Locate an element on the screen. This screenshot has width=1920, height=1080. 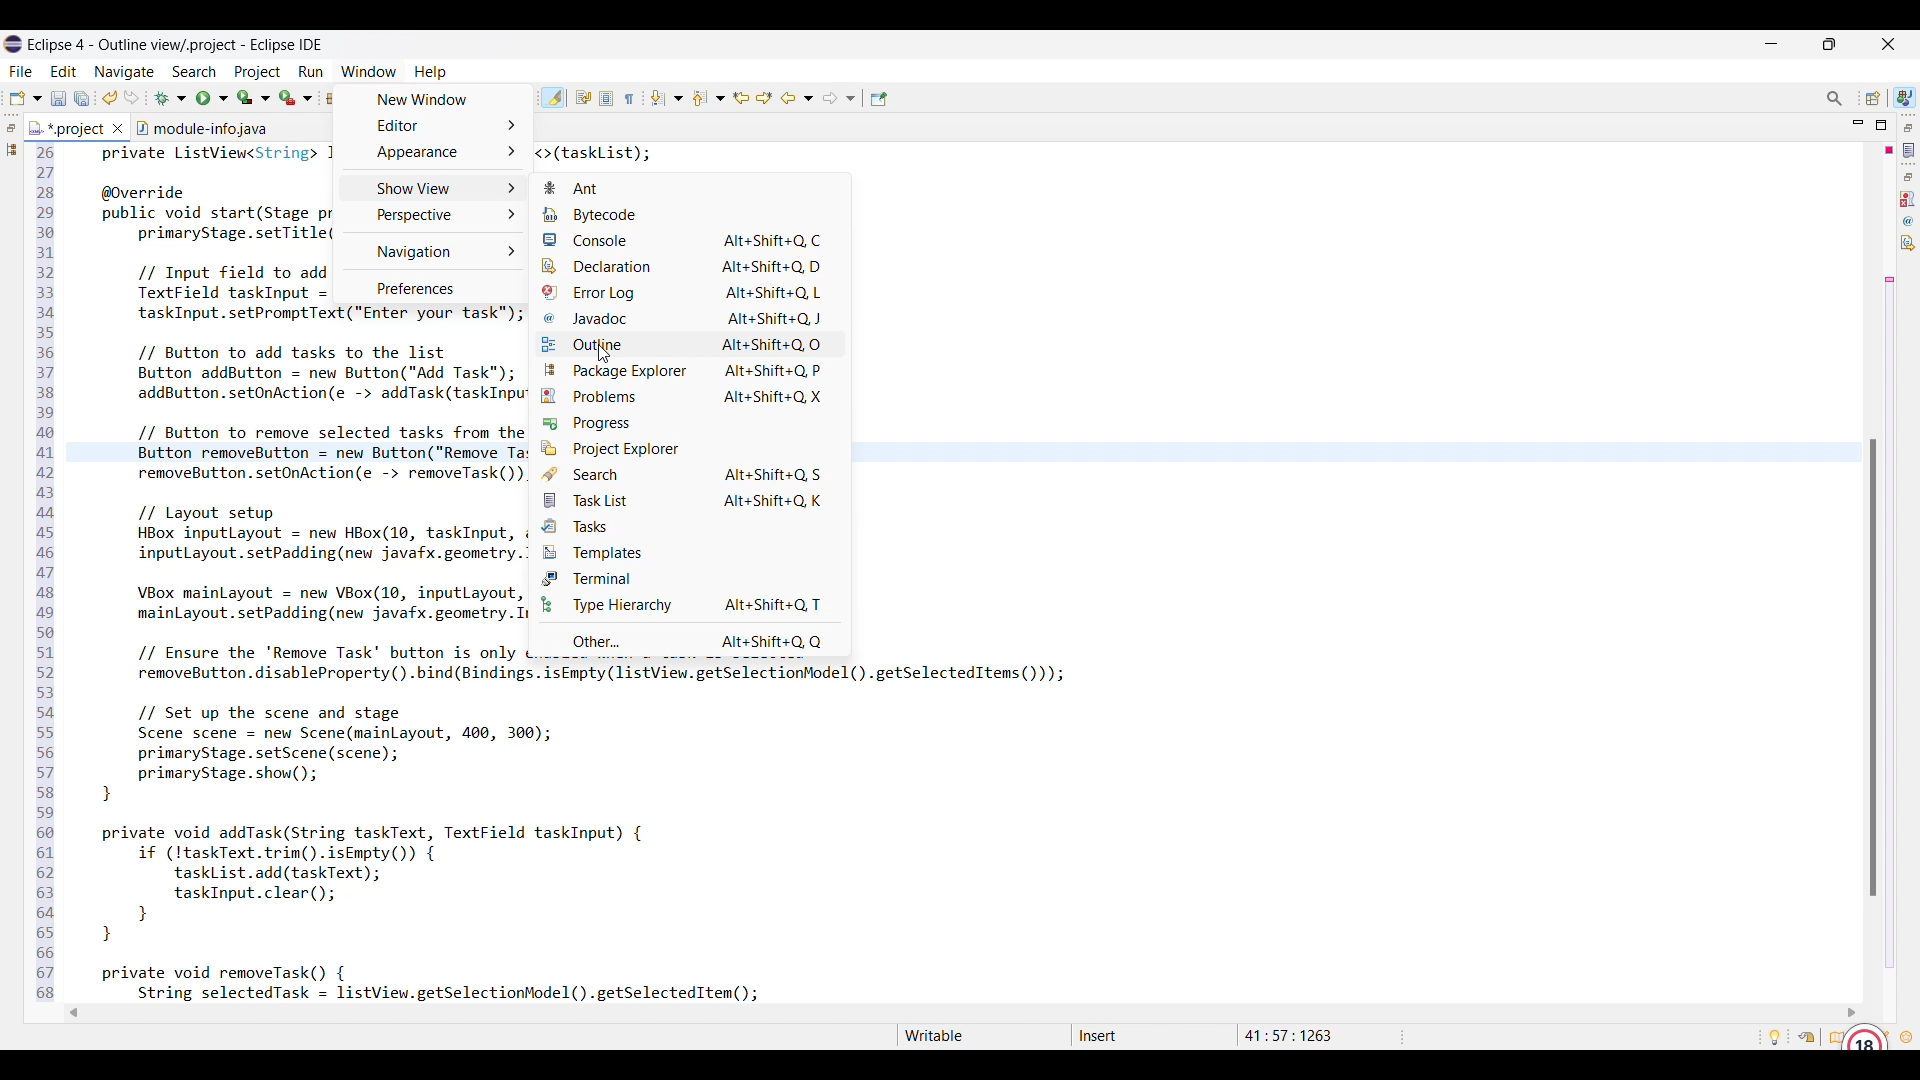
Type hierarchy is located at coordinates (688, 604).